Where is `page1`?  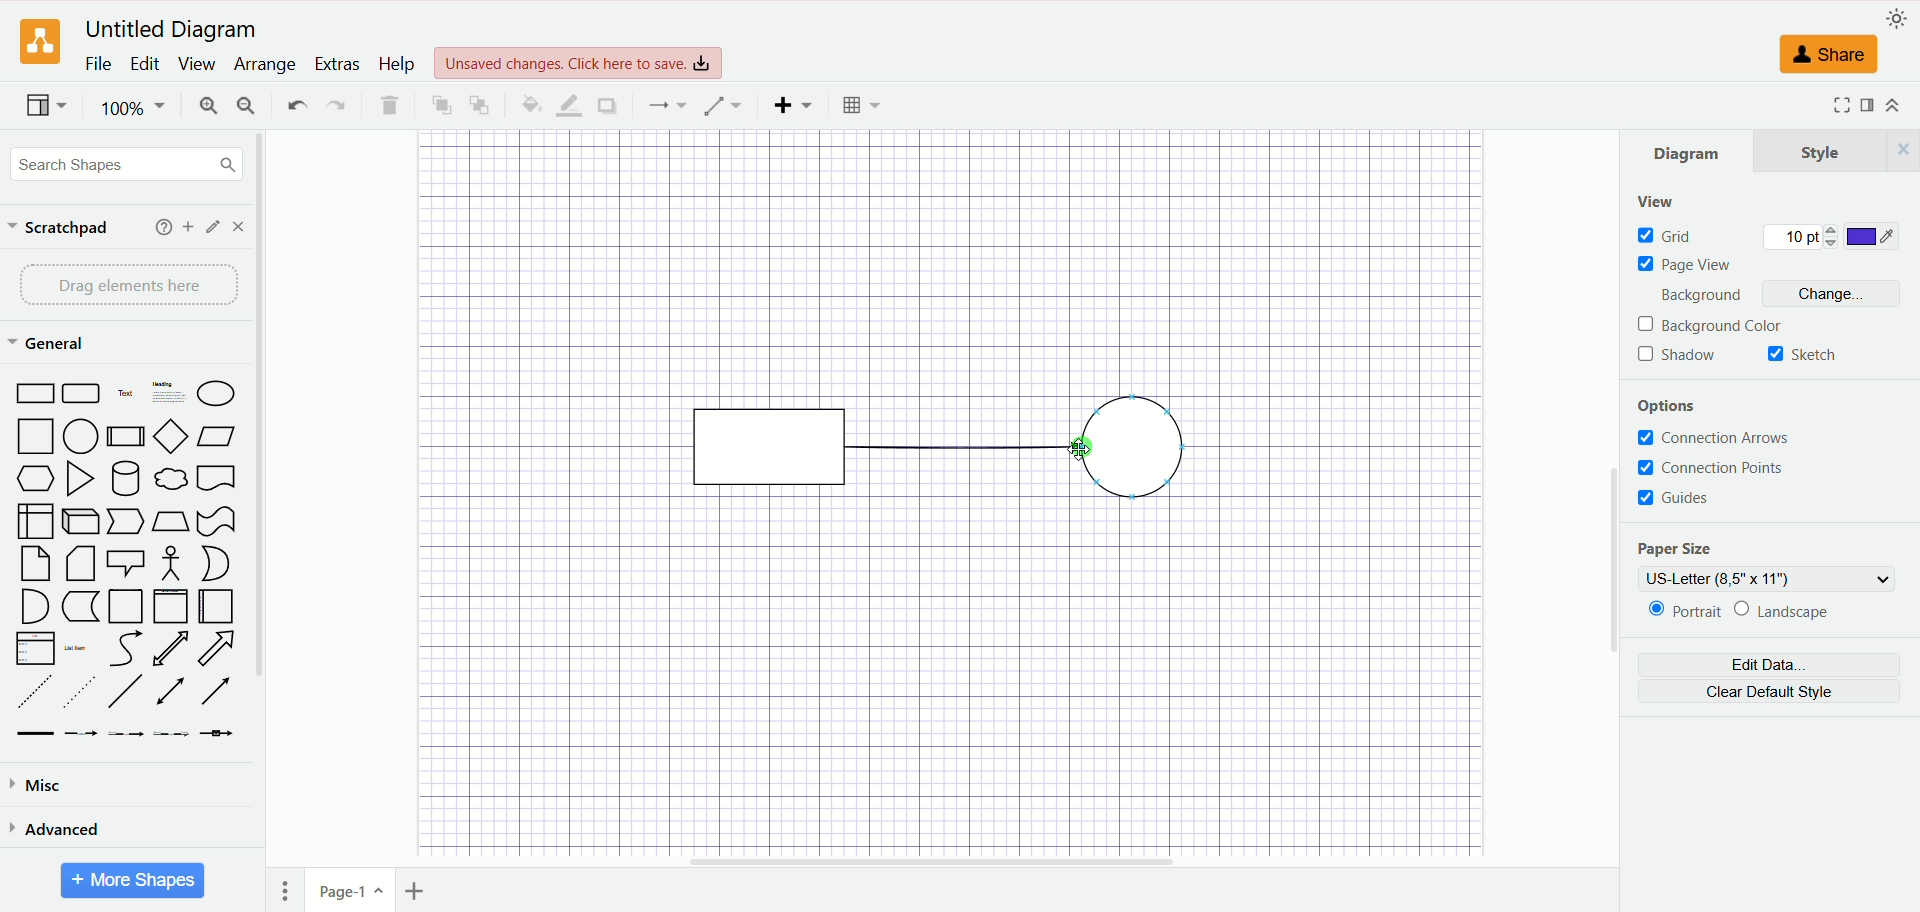 page1 is located at coordinates (351, 890).